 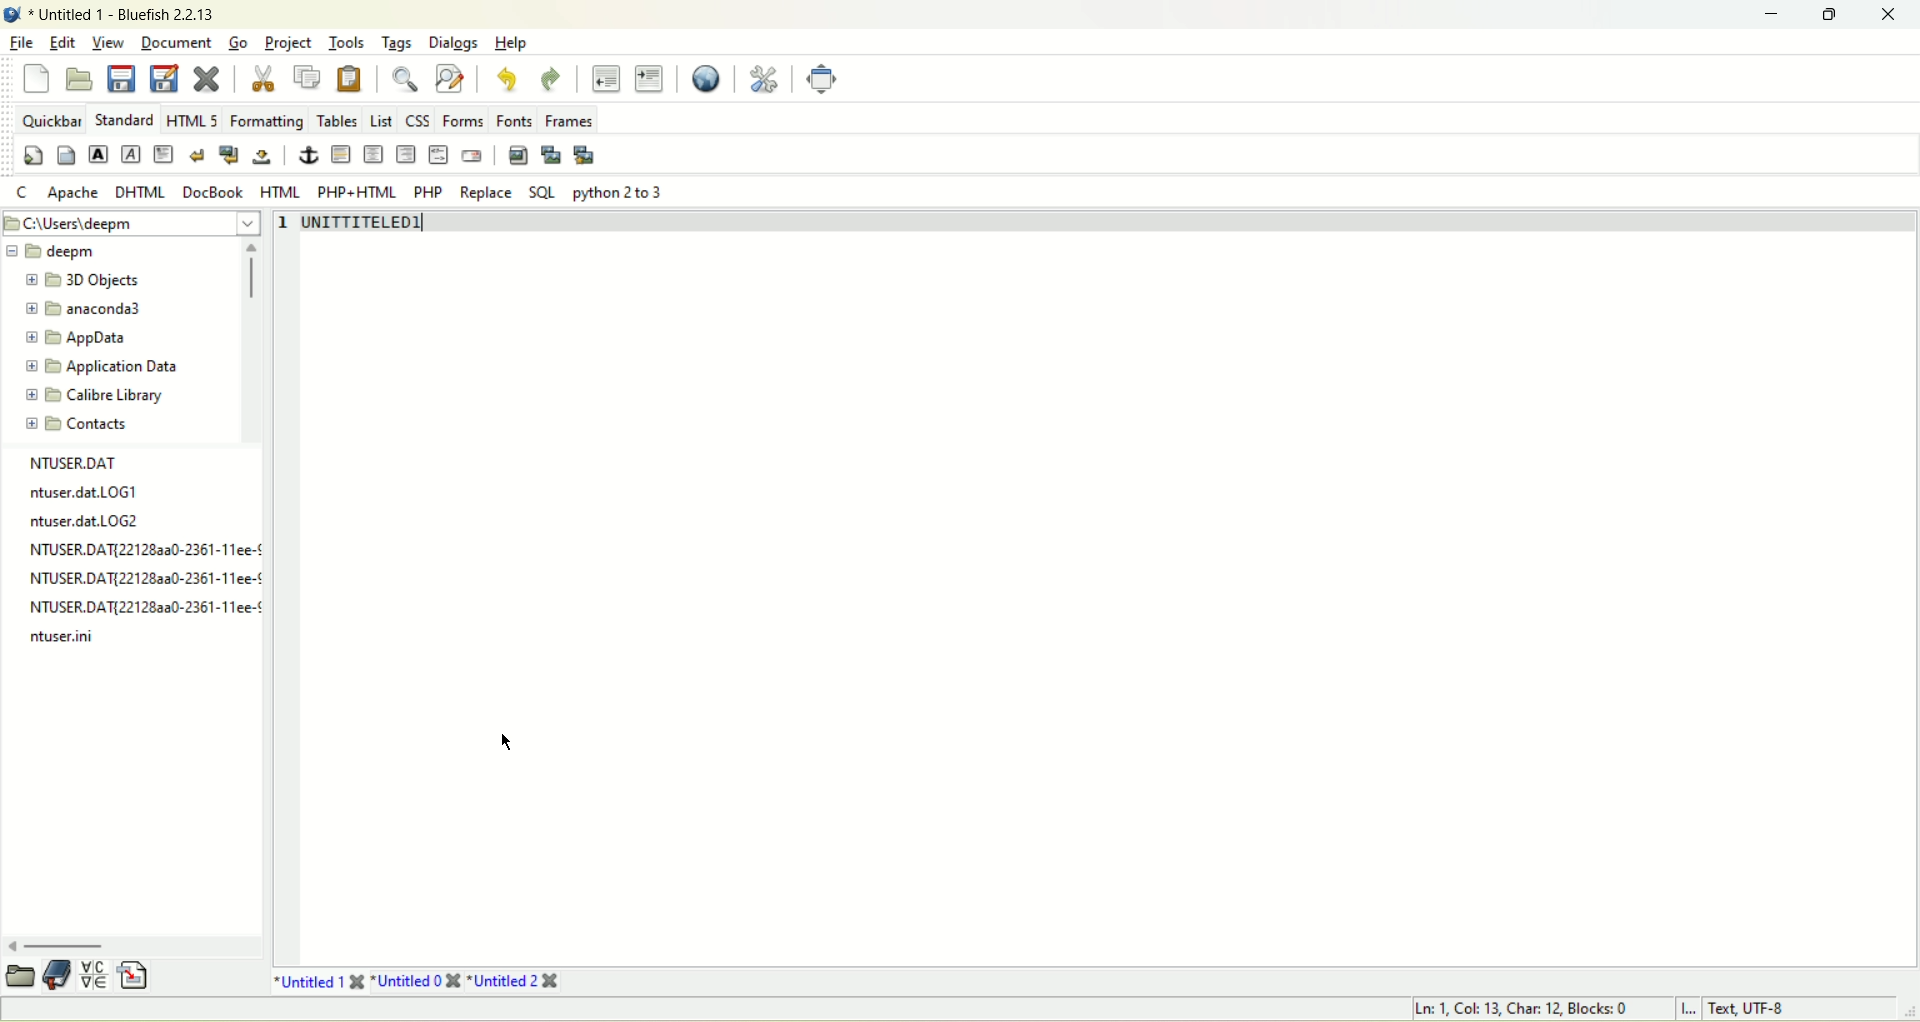 I want to click on html 5, so click(x=190, y=117).